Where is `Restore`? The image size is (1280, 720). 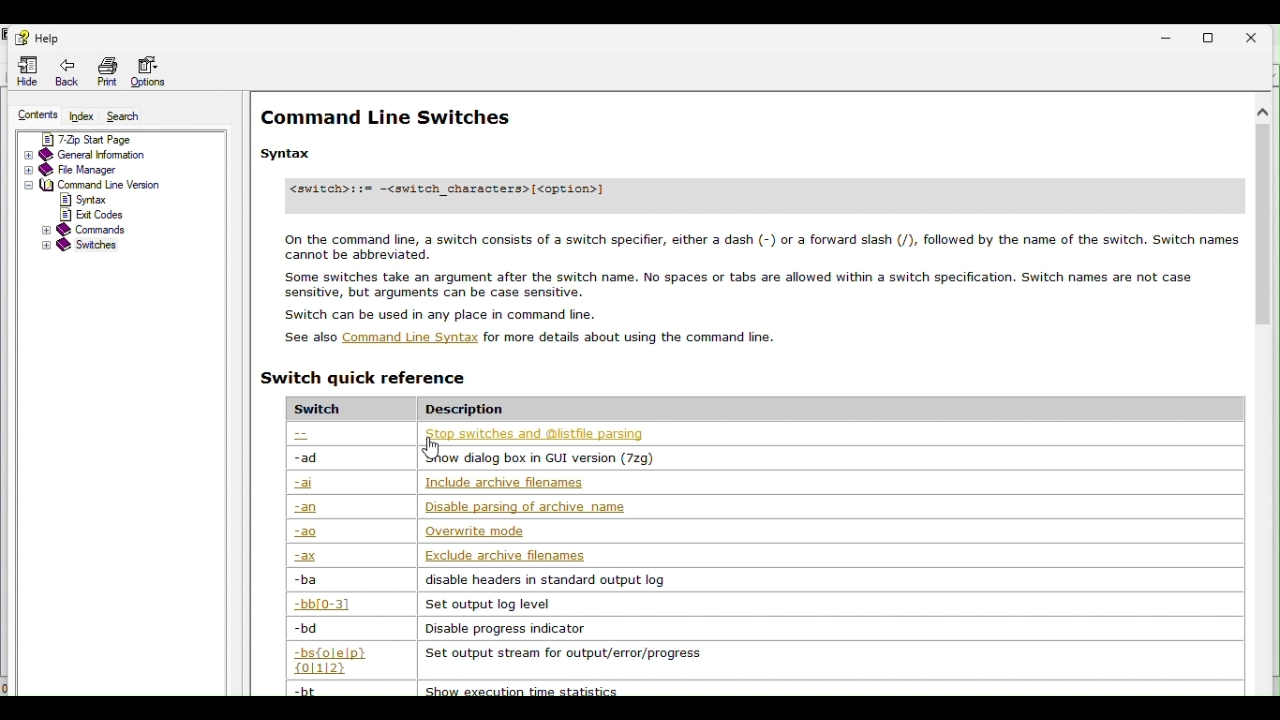 Restore is located at coordinates (1220, 37).